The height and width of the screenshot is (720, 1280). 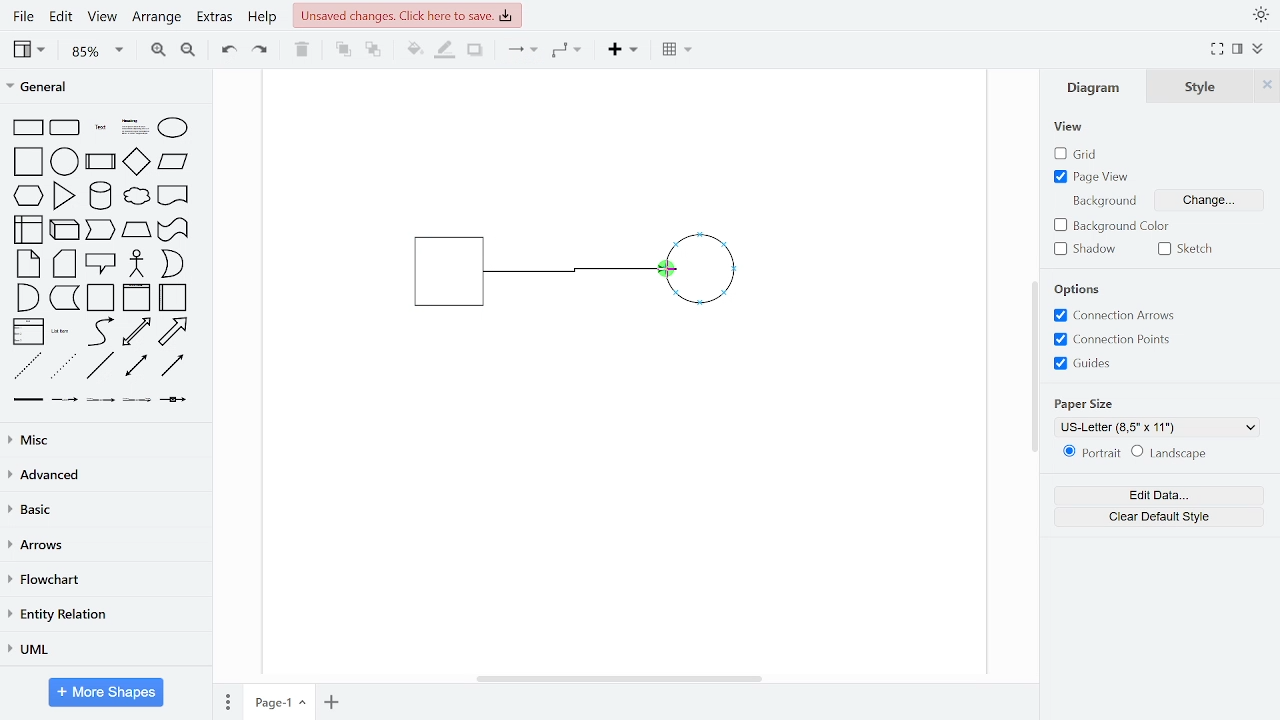 I want to click on Vertical scrollbar, so click(x=1037, y=369).